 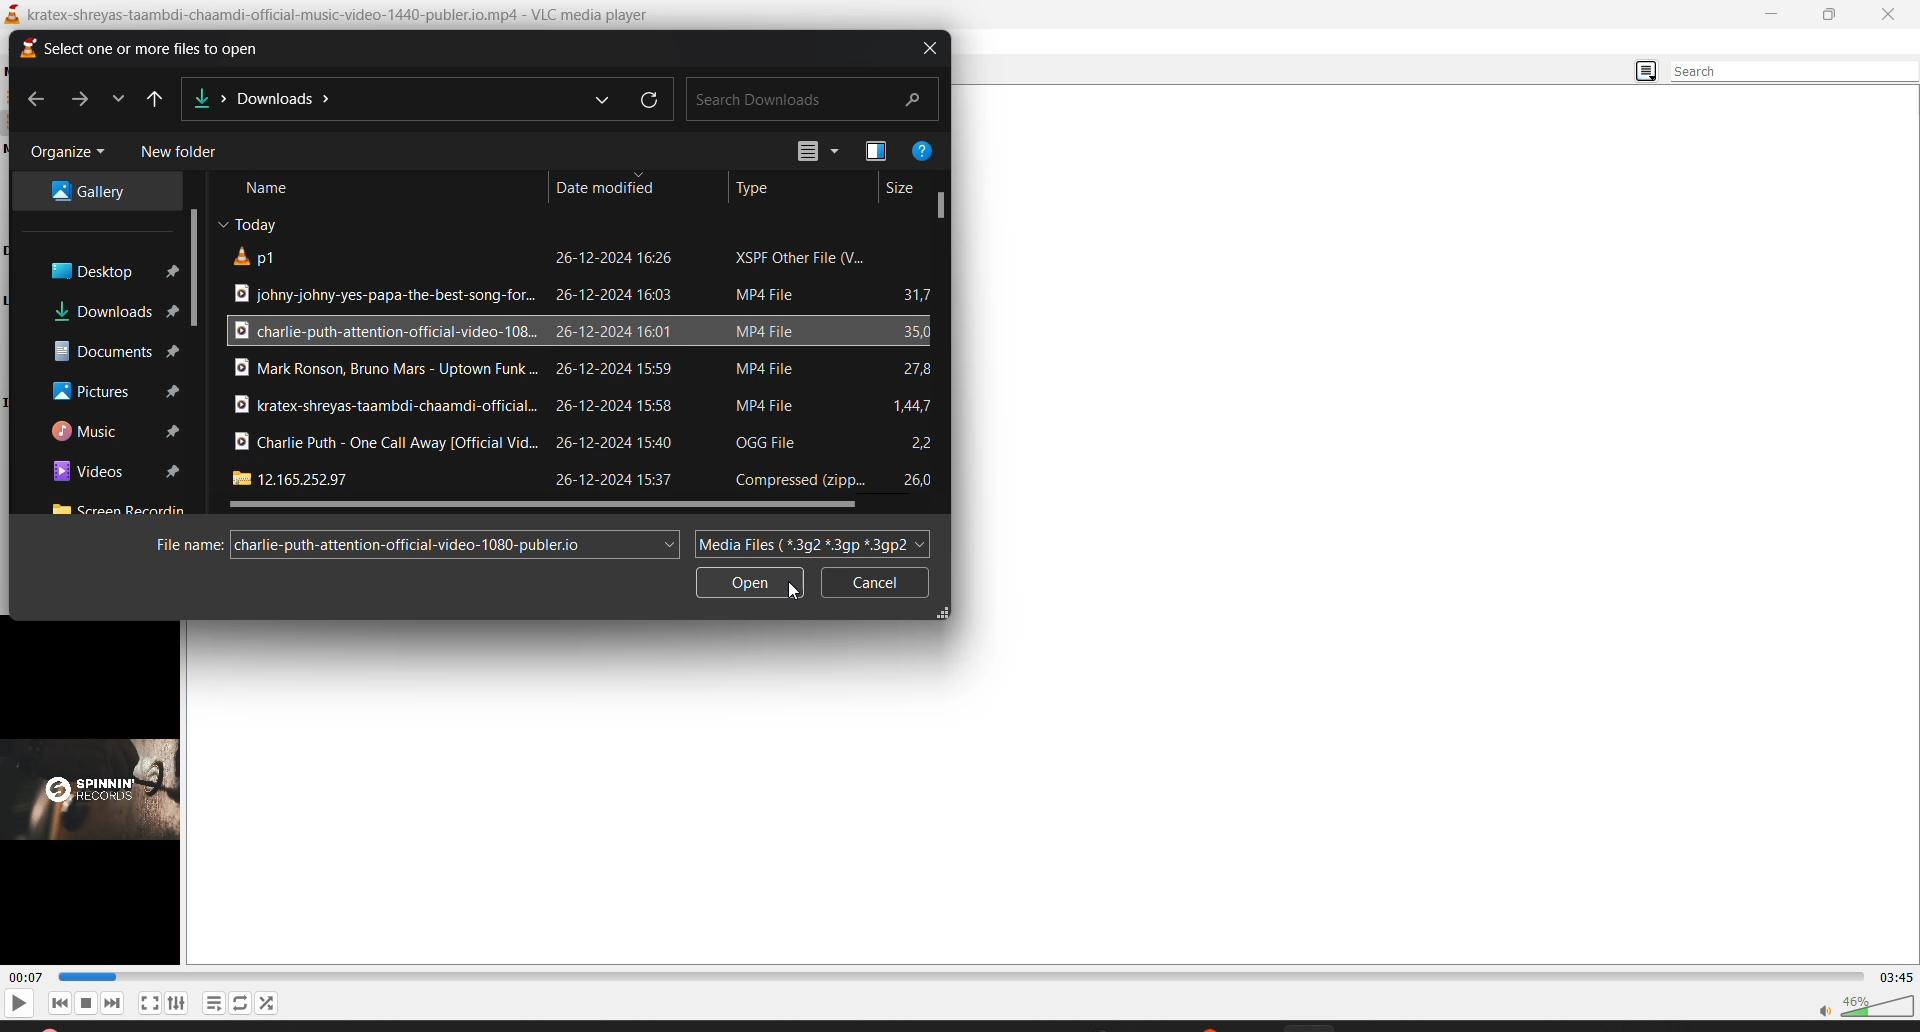 What do you see at coordinates (96, 791) in the screenshot?
I see `thumbnail/preview` at bounding box center [96, 791].